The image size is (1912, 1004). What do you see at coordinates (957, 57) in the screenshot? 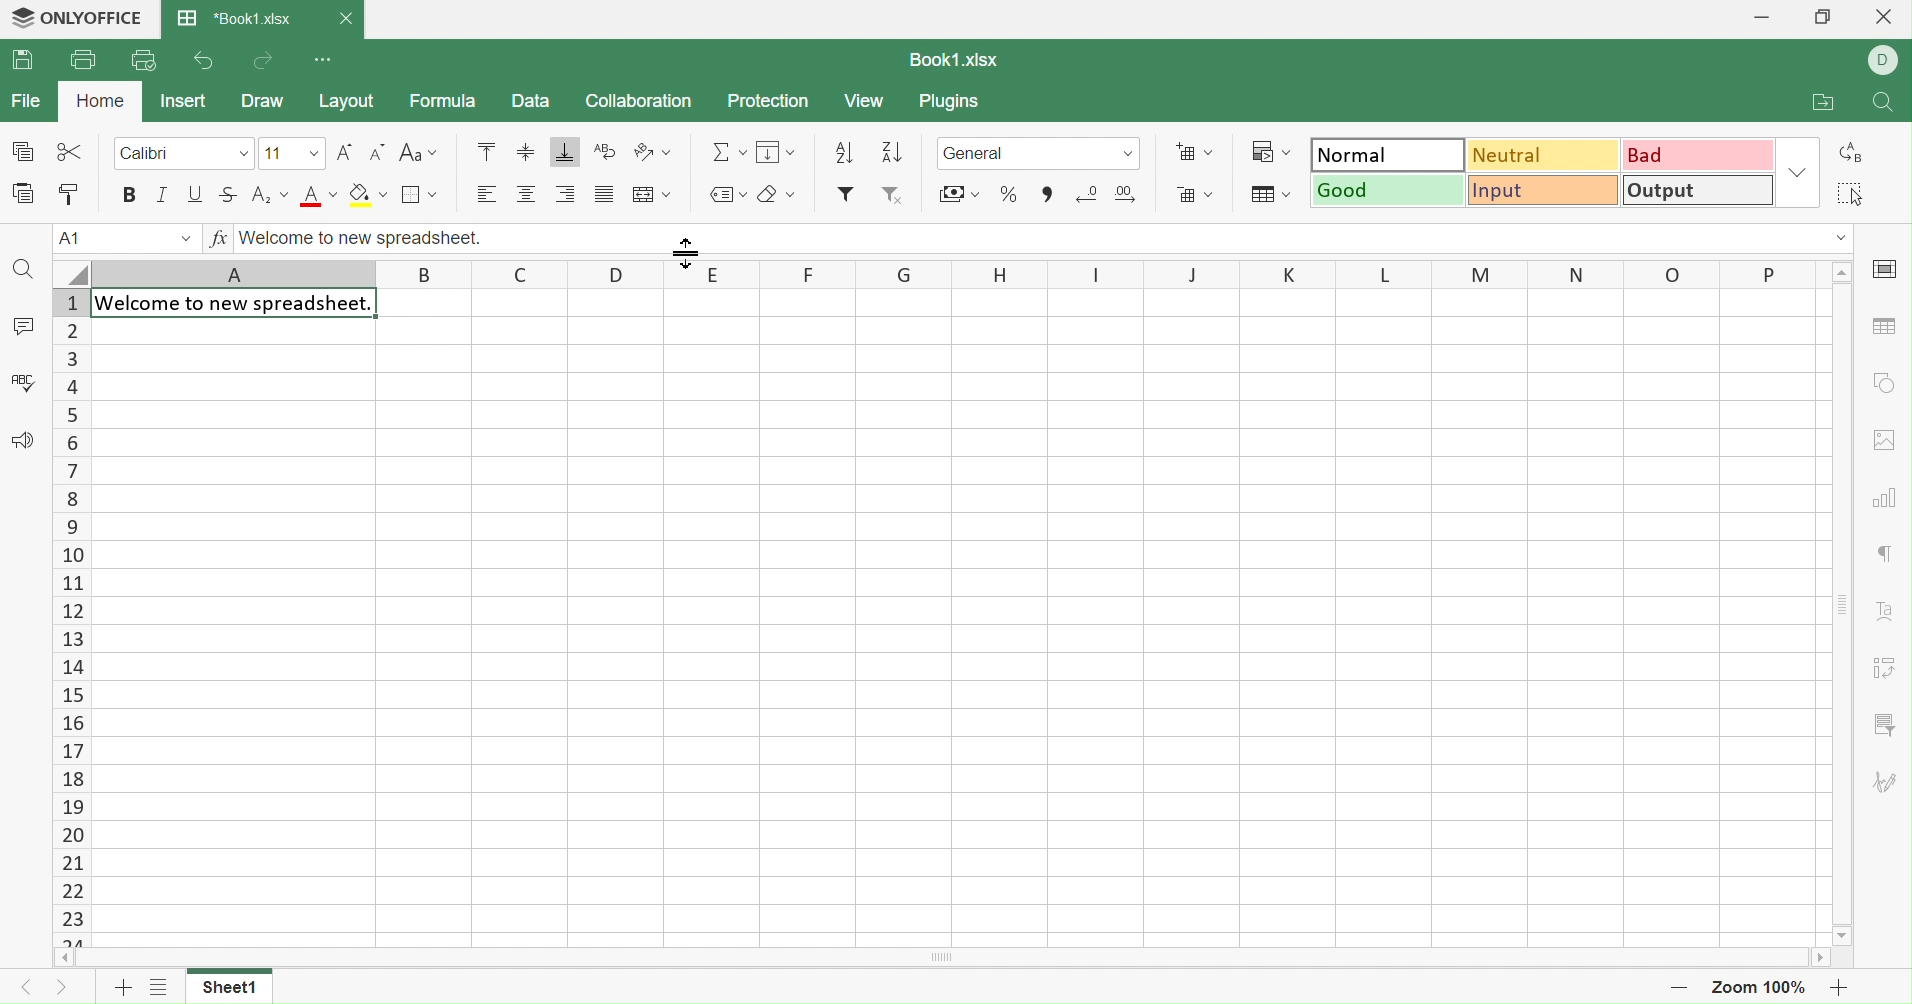
I see `Book1.xlsx` at bounding box center [957, 57].